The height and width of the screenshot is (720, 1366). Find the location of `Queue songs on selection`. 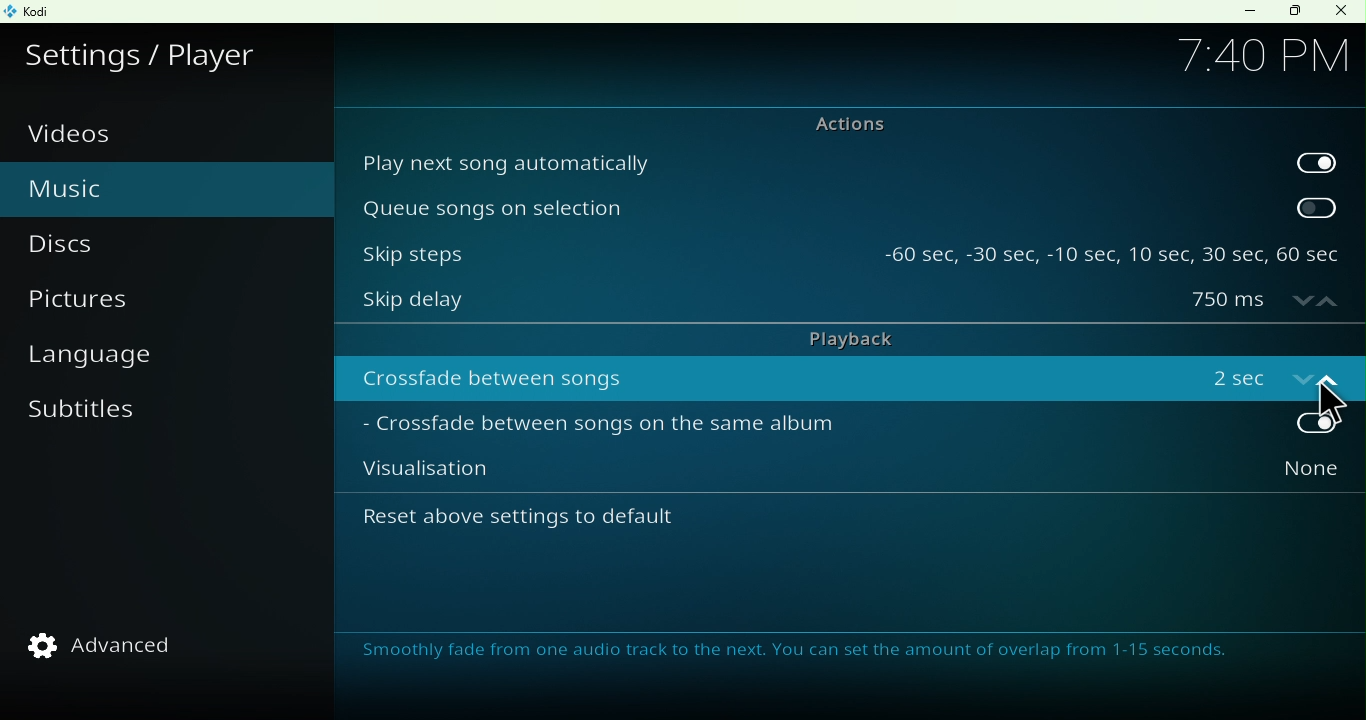

Queue songs on selection is located at coordinates (810, 207).